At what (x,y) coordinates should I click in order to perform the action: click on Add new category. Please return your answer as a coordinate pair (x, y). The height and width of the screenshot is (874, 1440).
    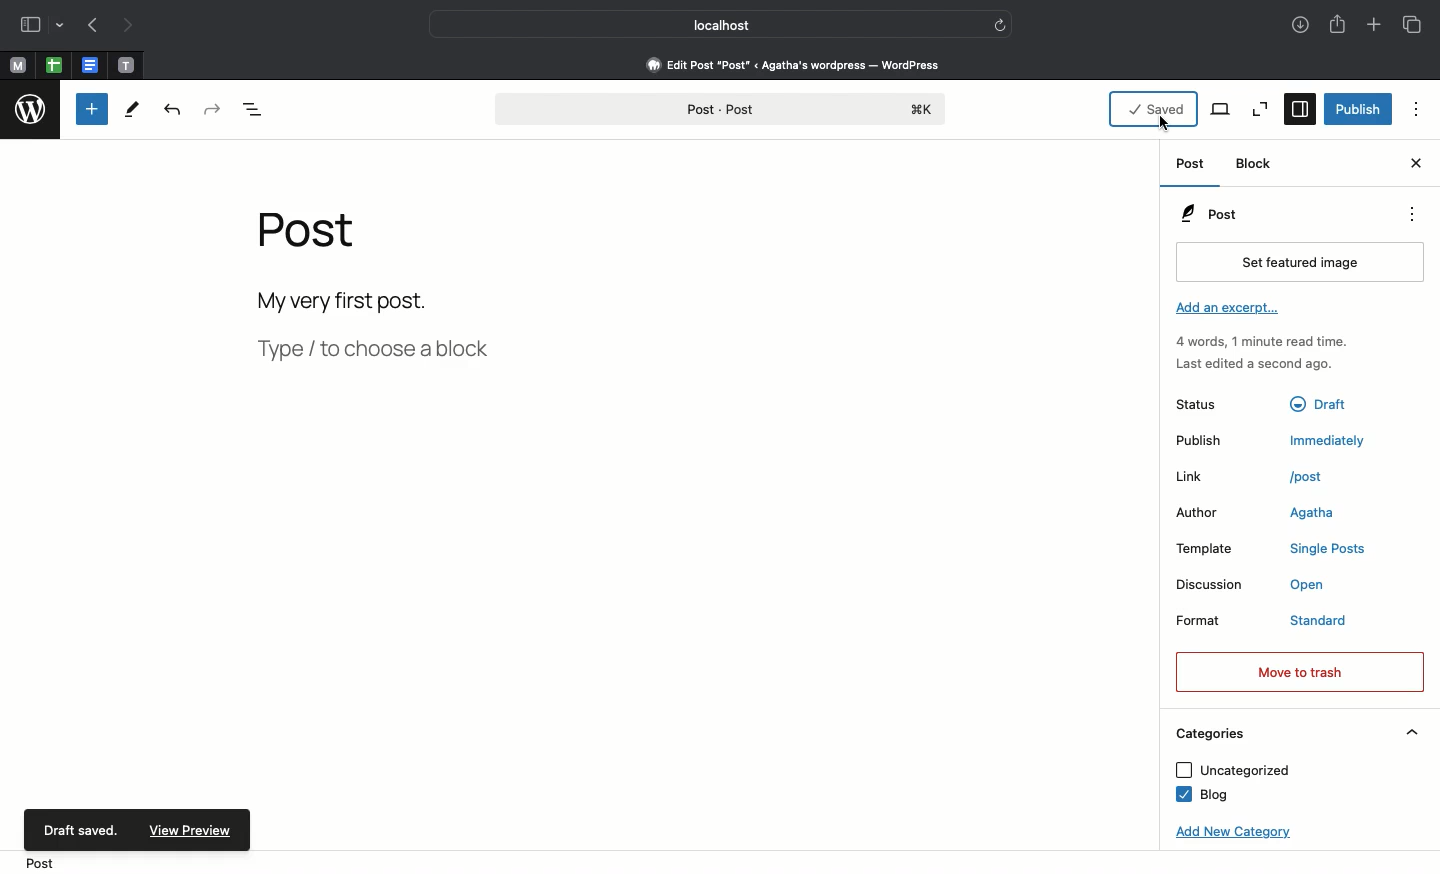
    Looking at the image, I should click on (1228, 833).